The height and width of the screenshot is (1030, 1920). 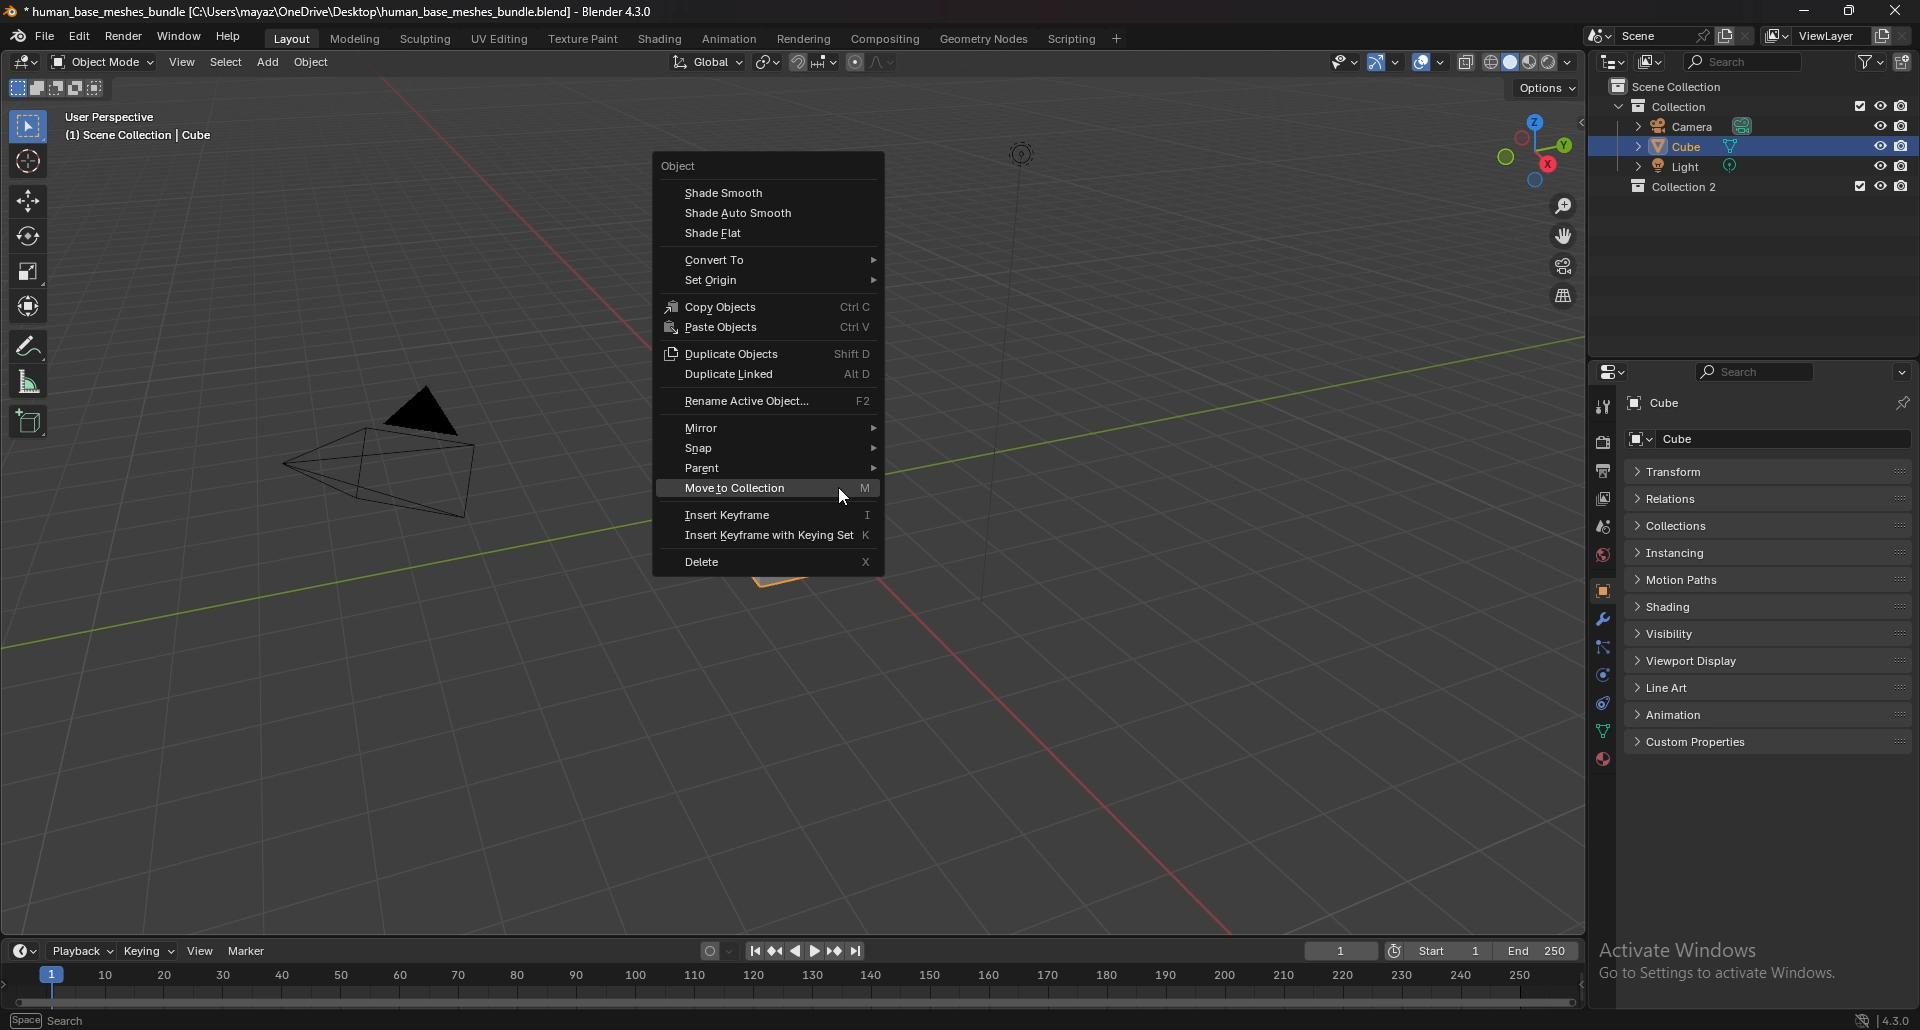 What do you see at coordinates (1602, 443) in the screenshot?
I see `render` at bounding box center [1602, 443].